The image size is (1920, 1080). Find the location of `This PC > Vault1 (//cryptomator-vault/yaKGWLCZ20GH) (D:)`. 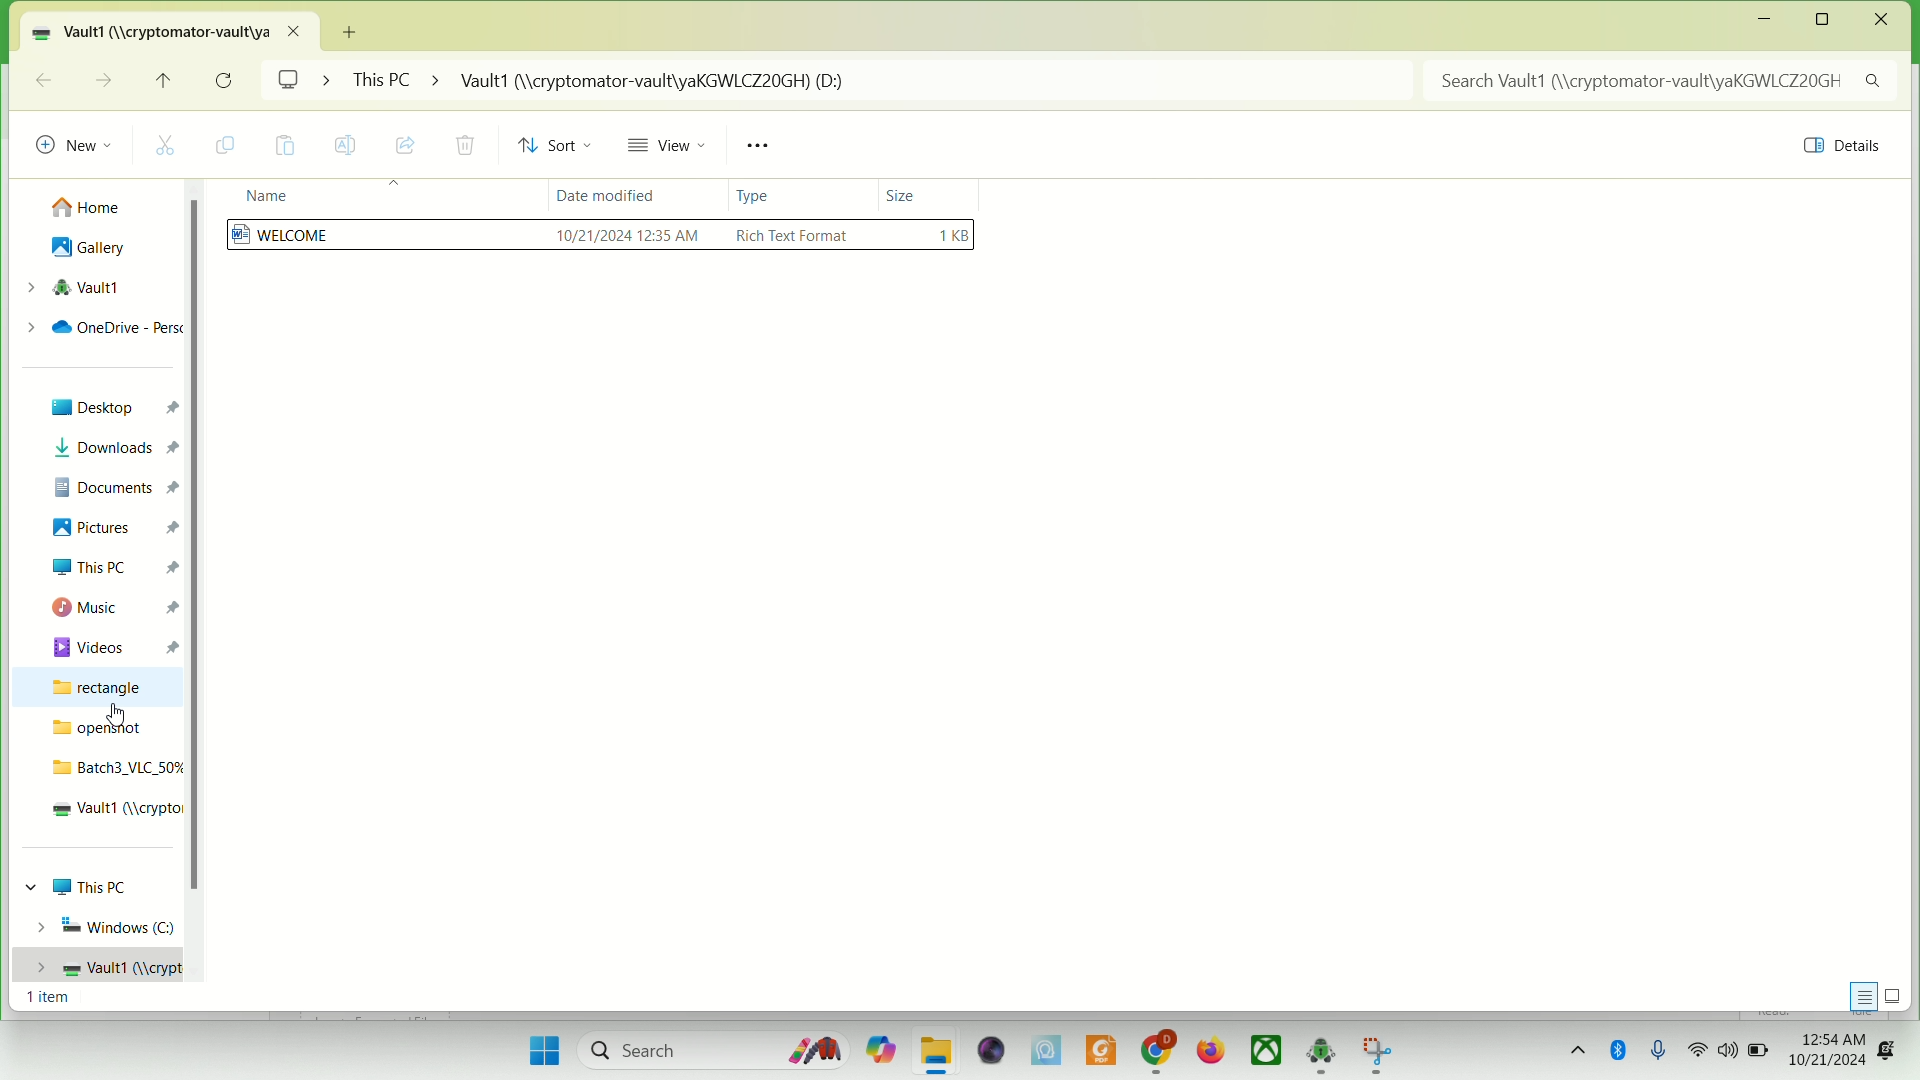

This PC > Vault1 (//cryptomator-vault/yaKGWLCZ20GH) (D:) is located at coordinates (881, 83).